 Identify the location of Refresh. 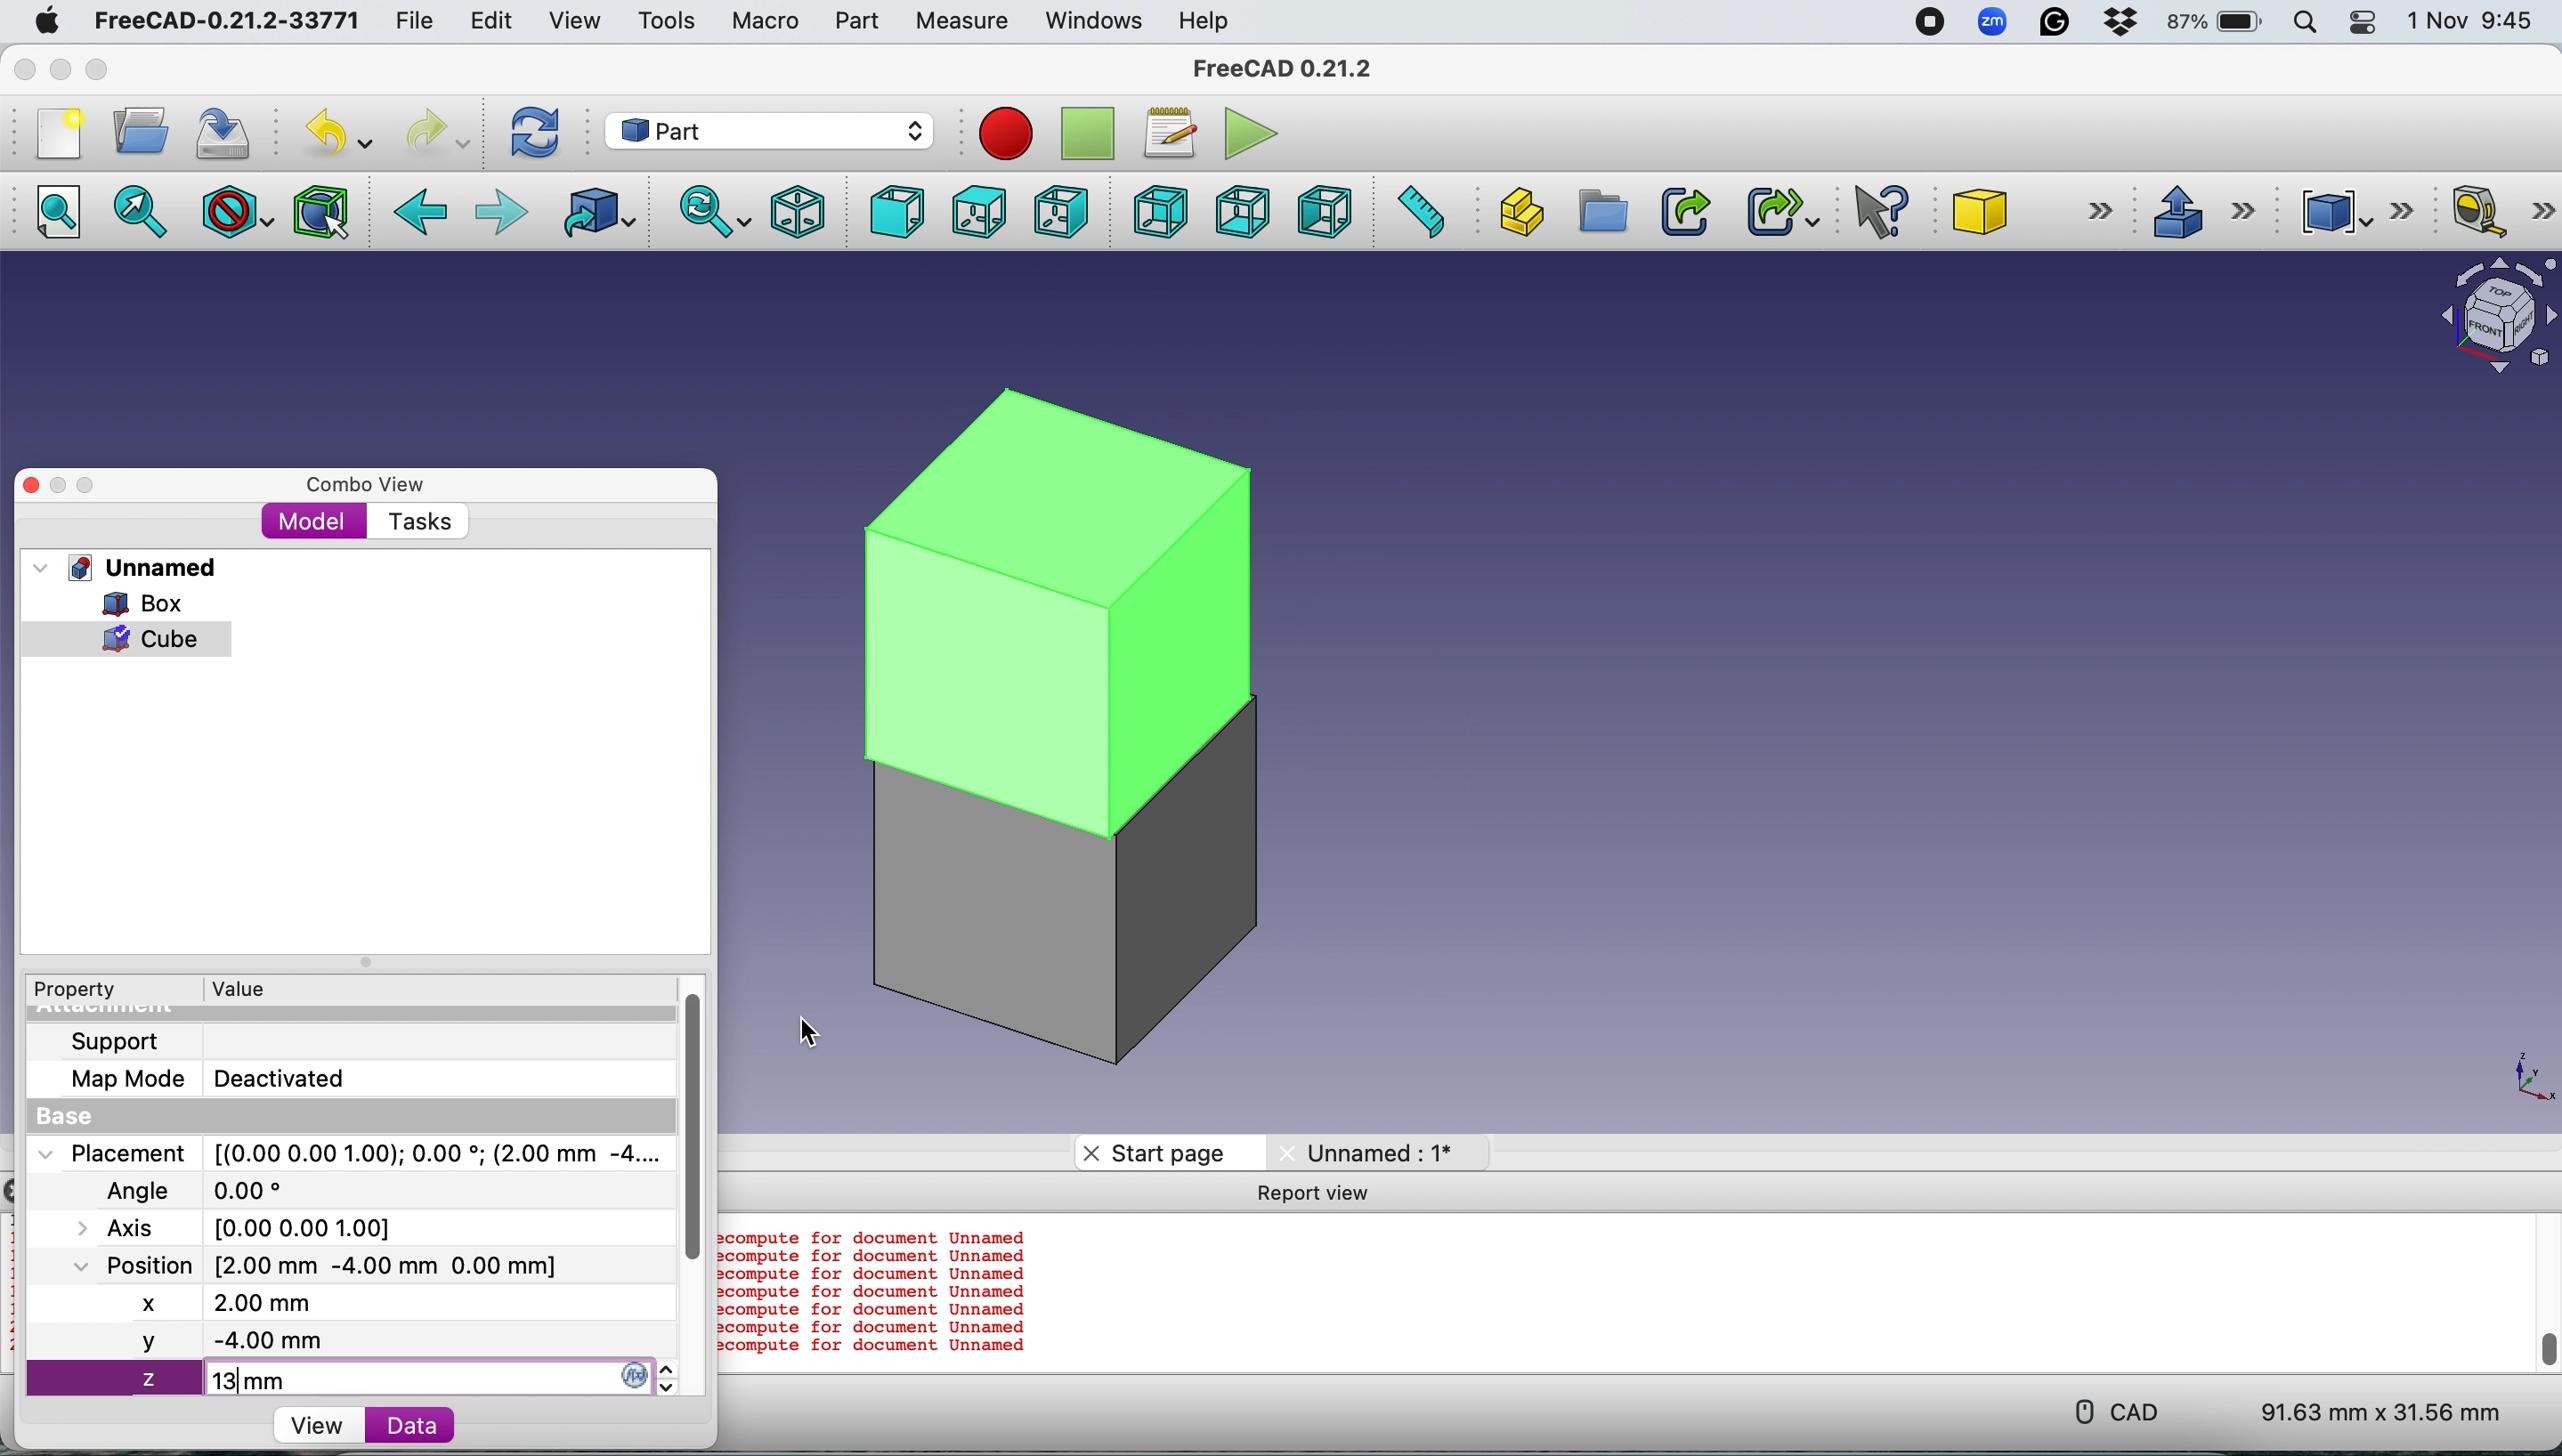
(540, 132).